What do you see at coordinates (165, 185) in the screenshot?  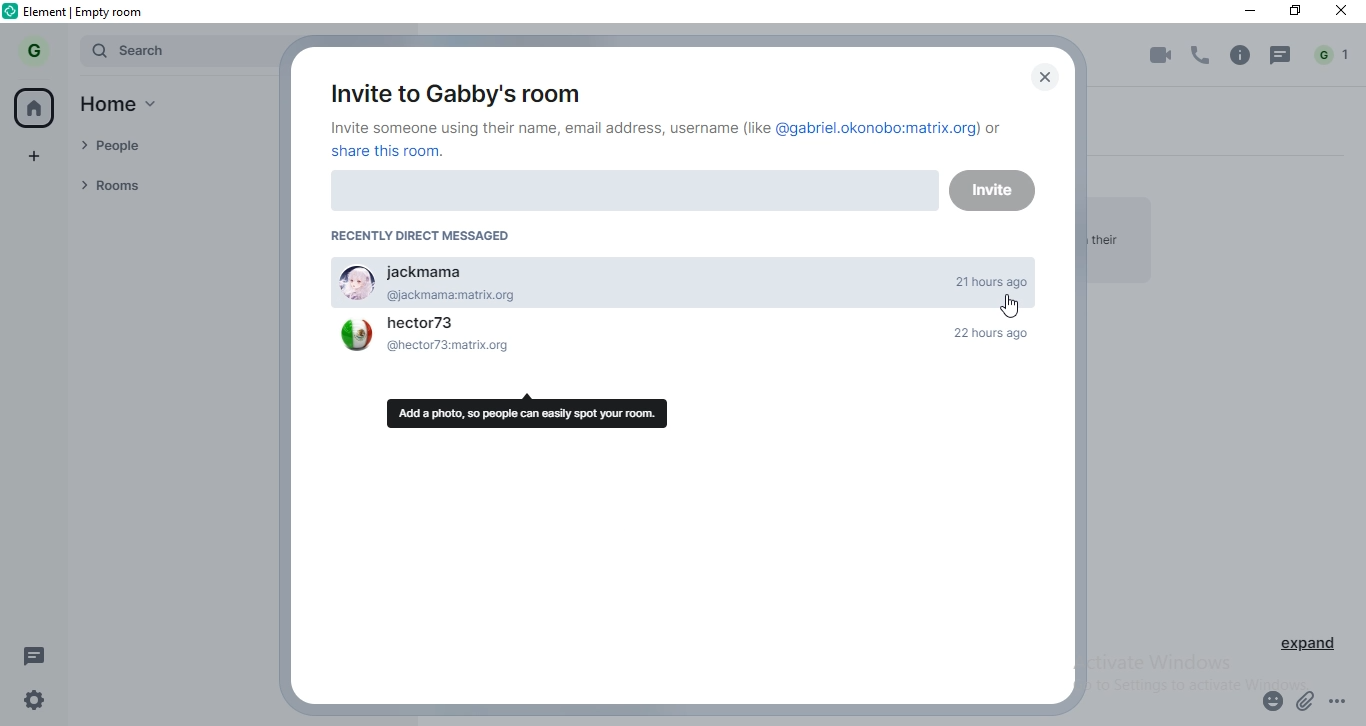 I see `rooms` at bounding box center [165, 185].